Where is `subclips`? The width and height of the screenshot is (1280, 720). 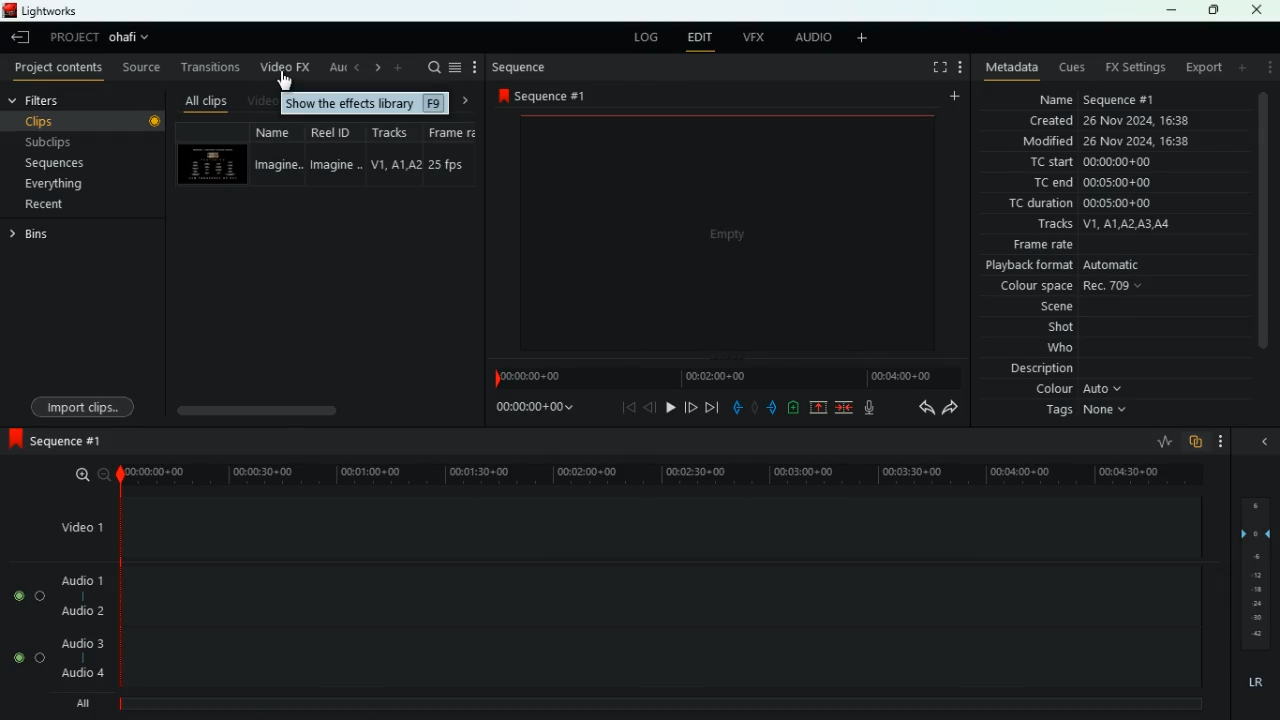
subclips is located at coordinates (70, 142).